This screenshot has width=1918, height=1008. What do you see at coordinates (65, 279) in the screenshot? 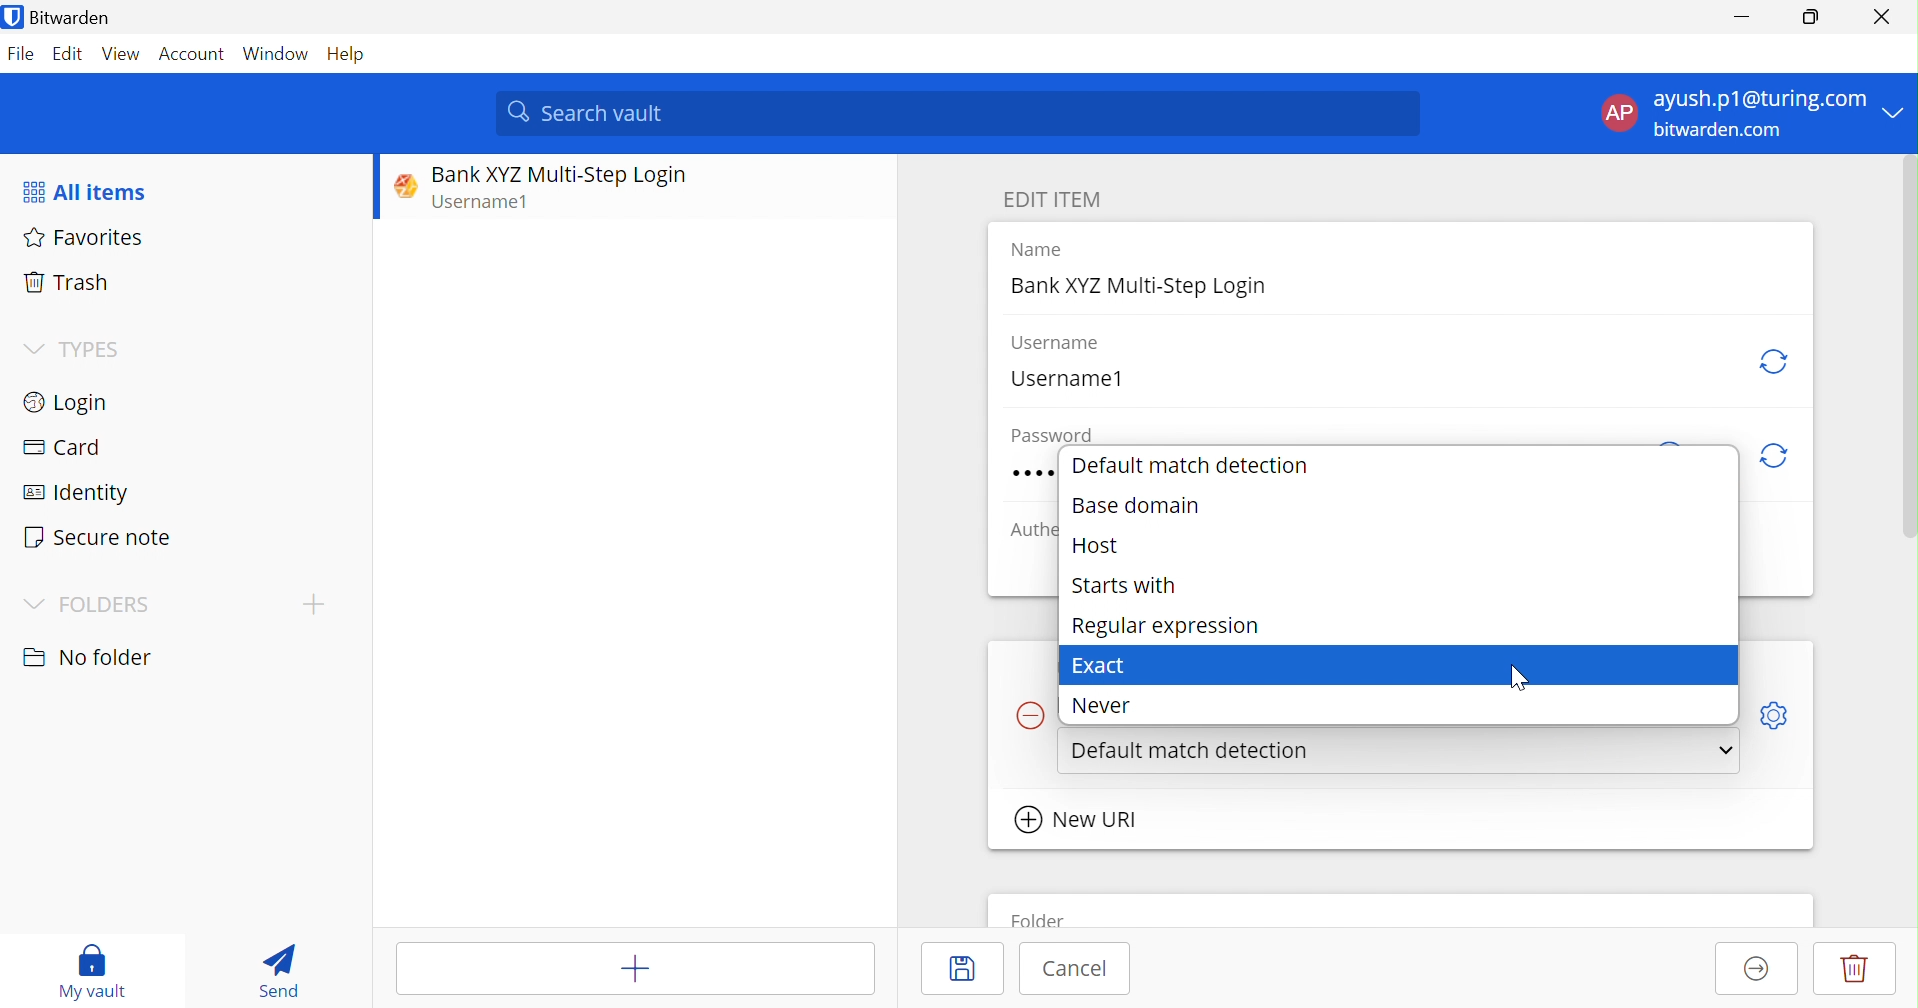
I see `Trash` at bounding box center [65, 279].